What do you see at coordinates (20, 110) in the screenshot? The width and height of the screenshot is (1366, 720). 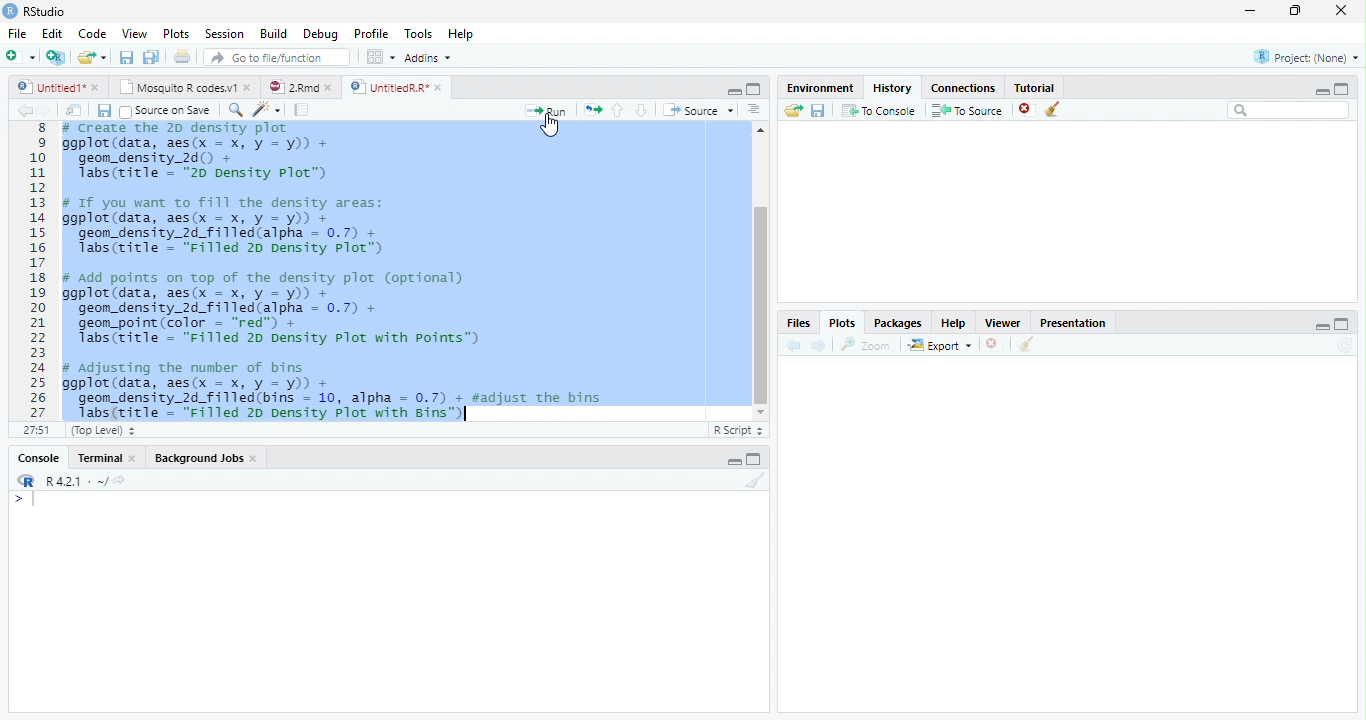 I see `back` at bounding box center [20, 110].